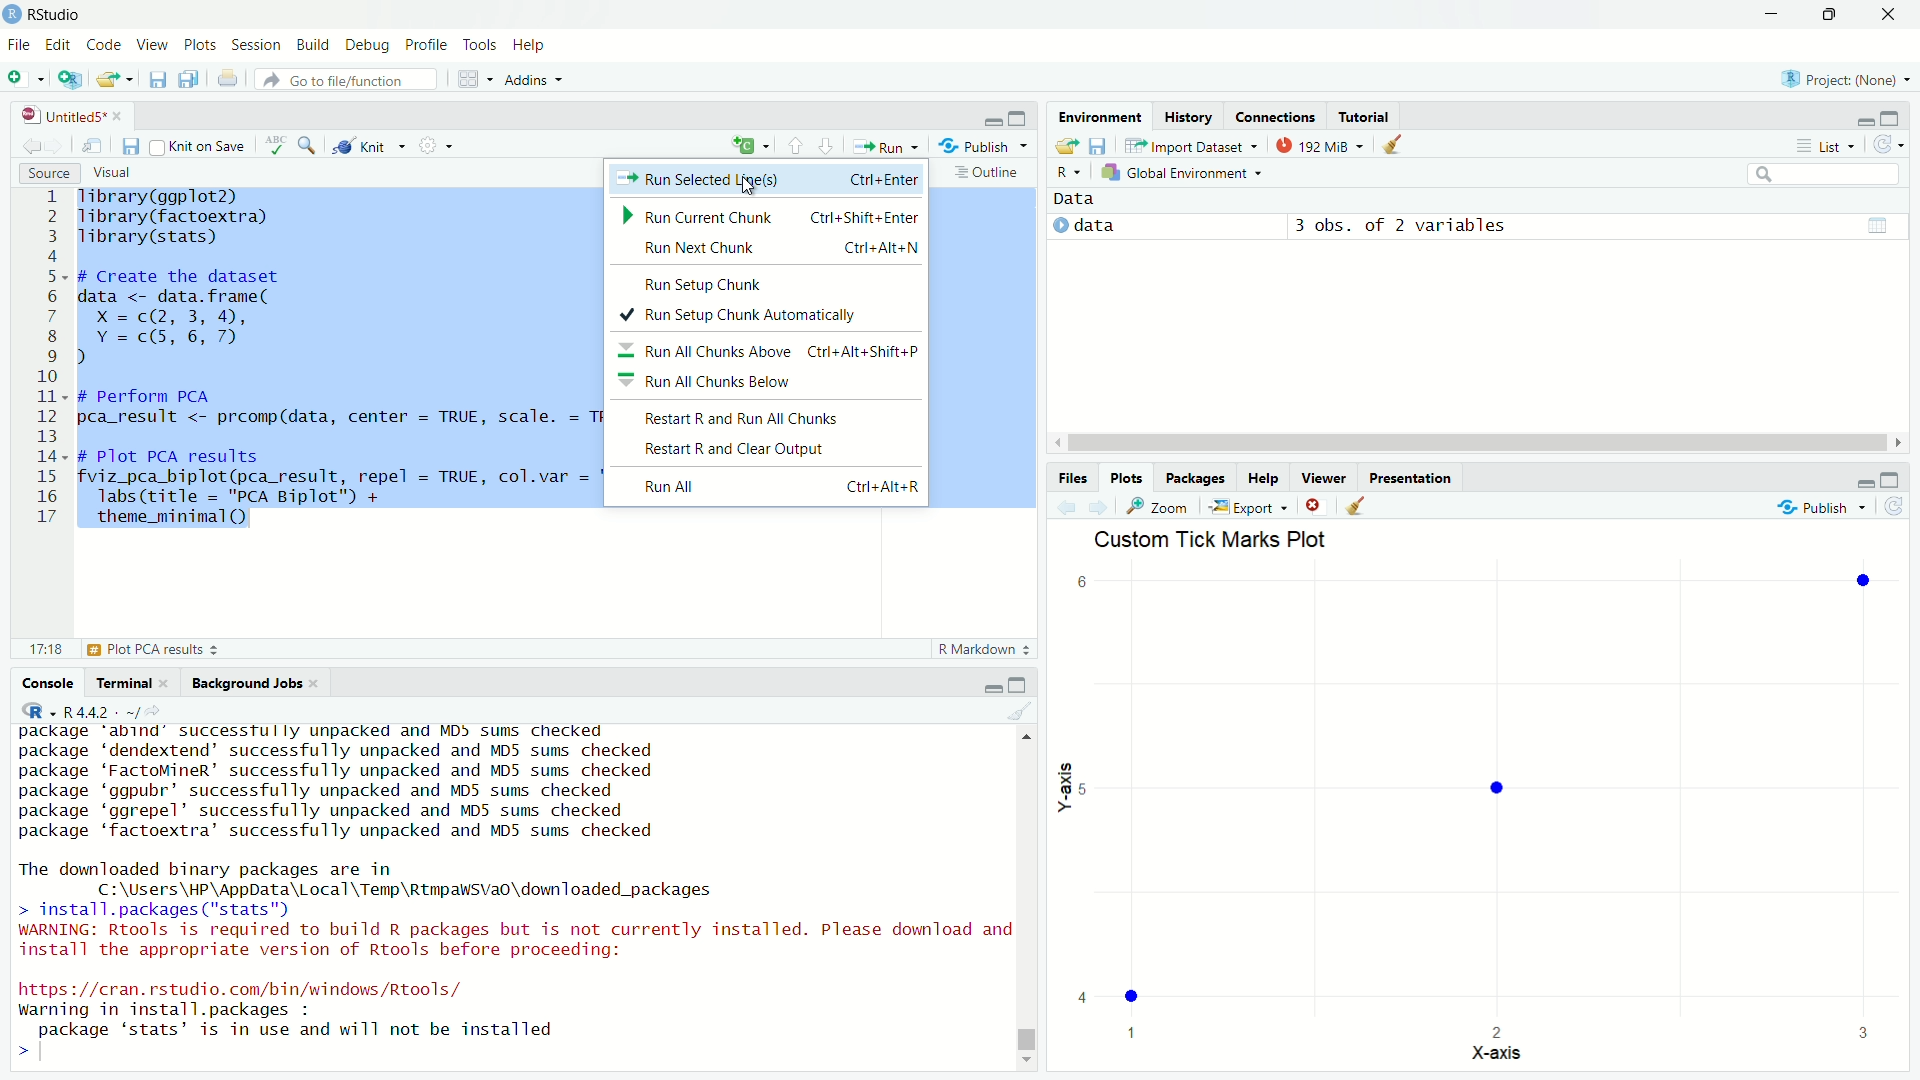 Image resolution: width=1920 pixels, height=1080 pixels. Describe the element at coordinates (105, 46) in the screenshot. I see `Code` at that location.